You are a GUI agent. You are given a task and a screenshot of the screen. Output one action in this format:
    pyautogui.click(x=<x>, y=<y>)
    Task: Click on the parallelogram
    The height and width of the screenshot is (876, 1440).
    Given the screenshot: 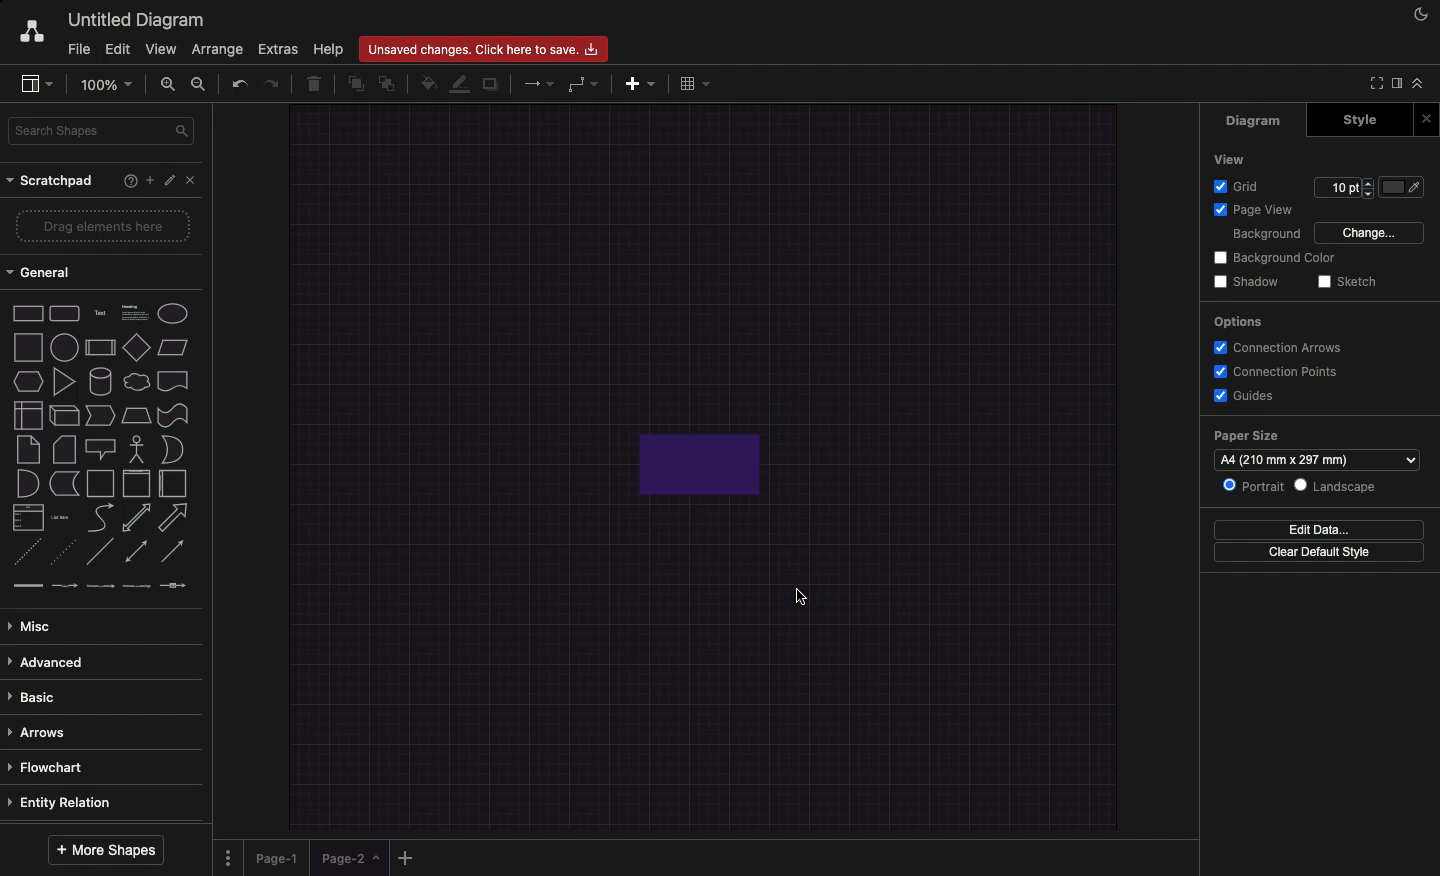 What is the action you would take?
    pyautogui.click(x=175, y=348)
    